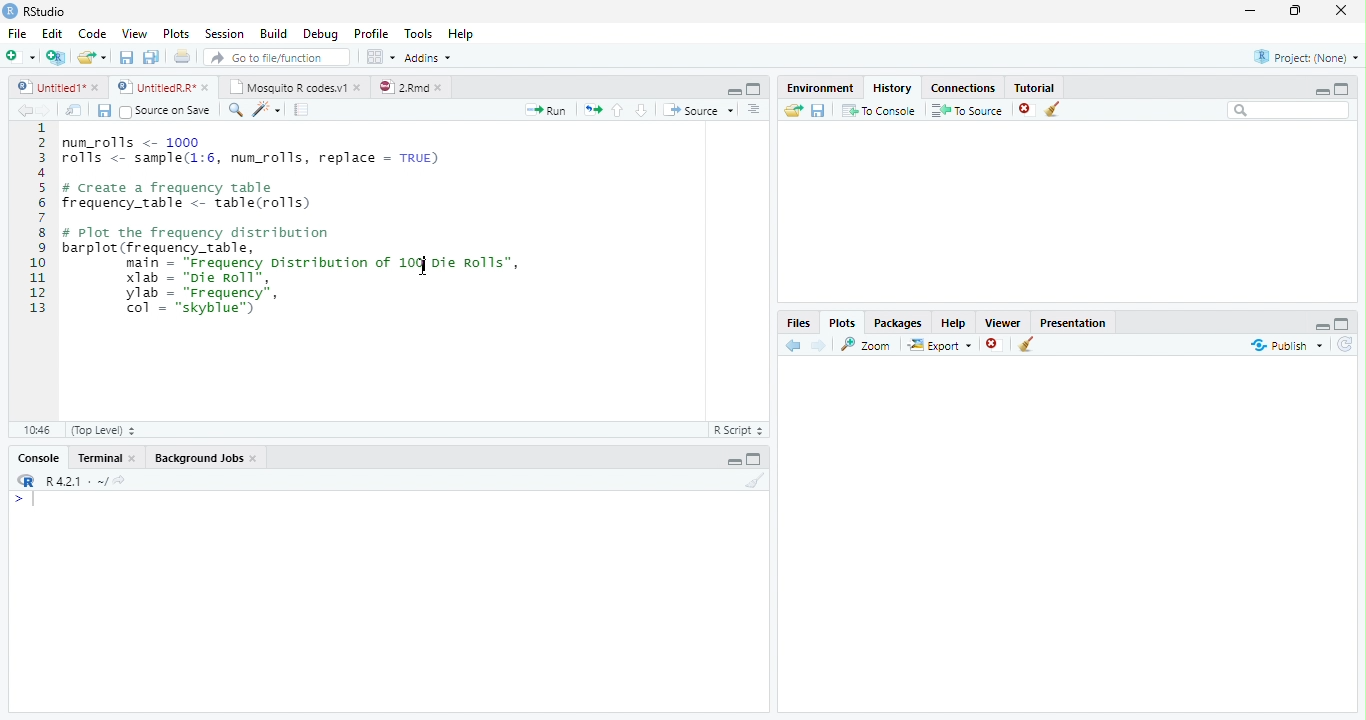  What do you see at coordinates (794, 346) in the screenshot?
I see `Previous Slot` at bounding box center [794, 346].